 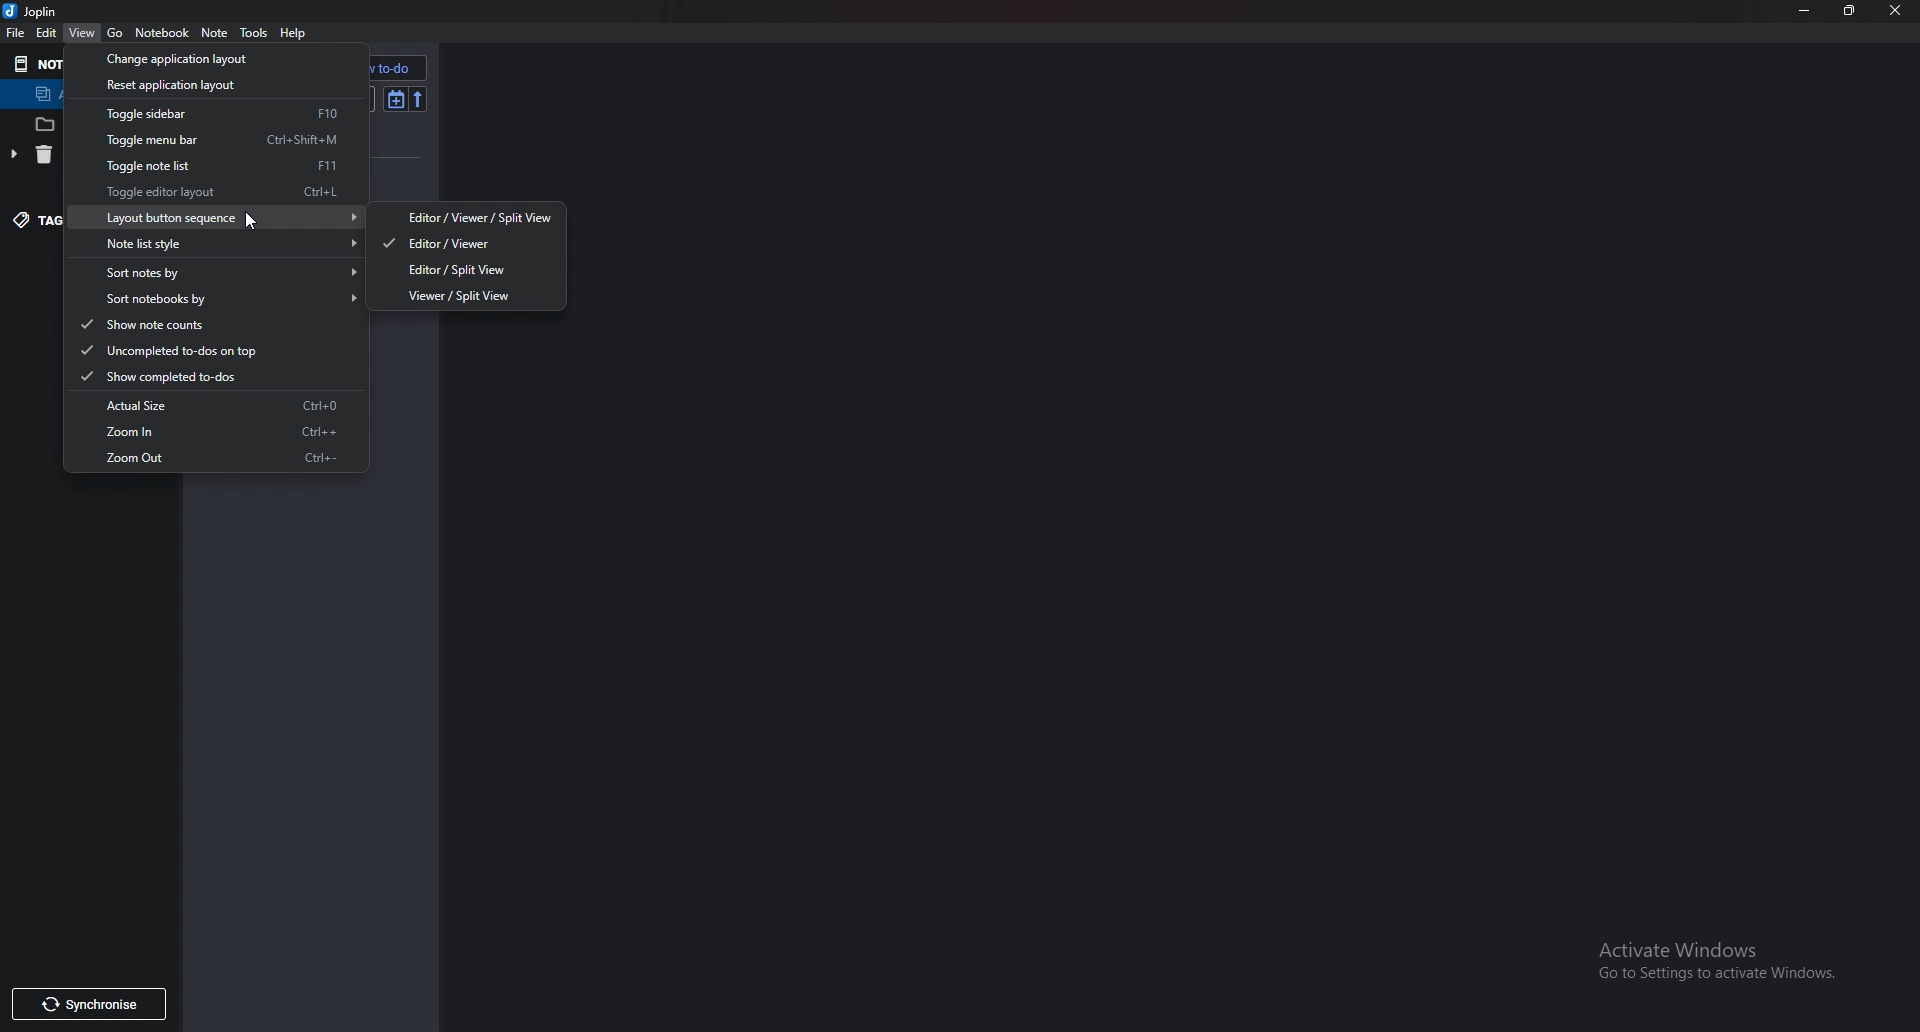 I want to click on Minimize, so click(x=1808, y=10).